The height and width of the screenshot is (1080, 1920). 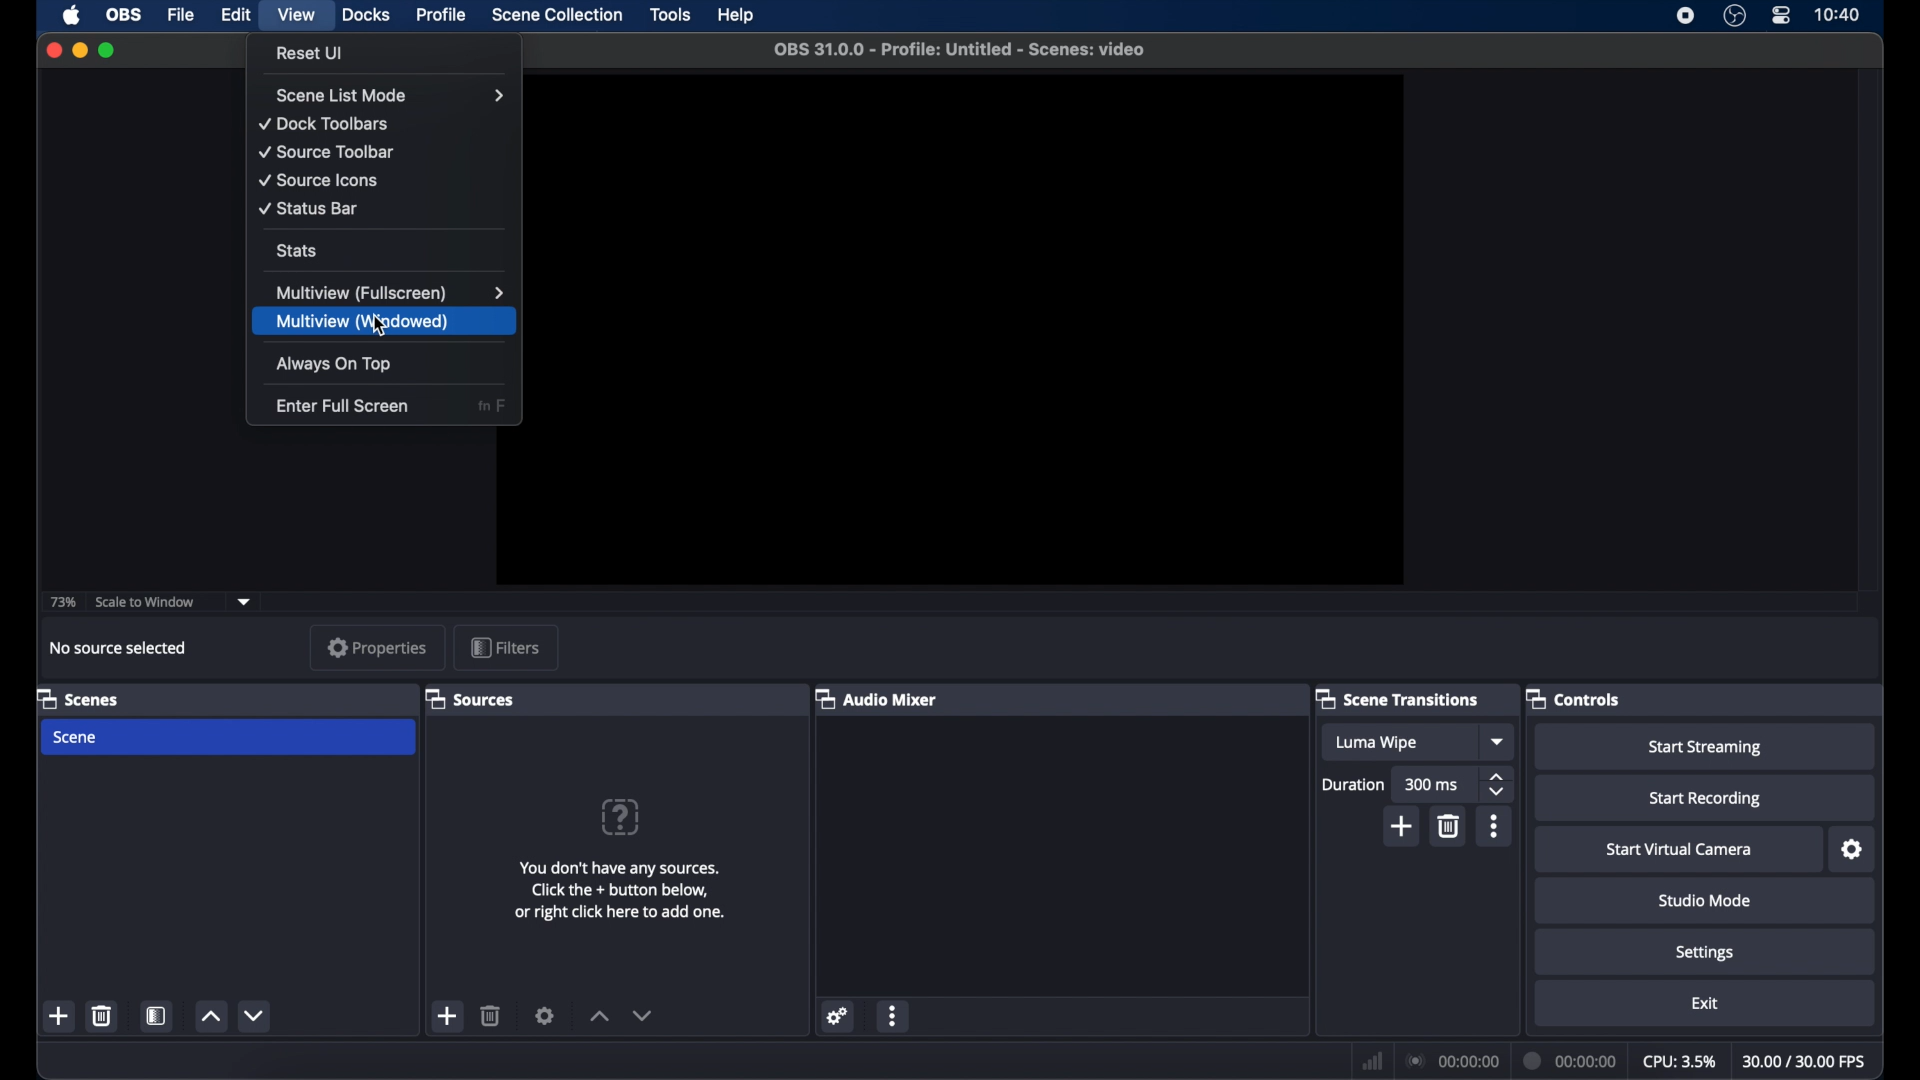 What do you see at coordinates (1705, 1004) in the screenshot?
I see `exit` at bounding box center [1705, 1004].